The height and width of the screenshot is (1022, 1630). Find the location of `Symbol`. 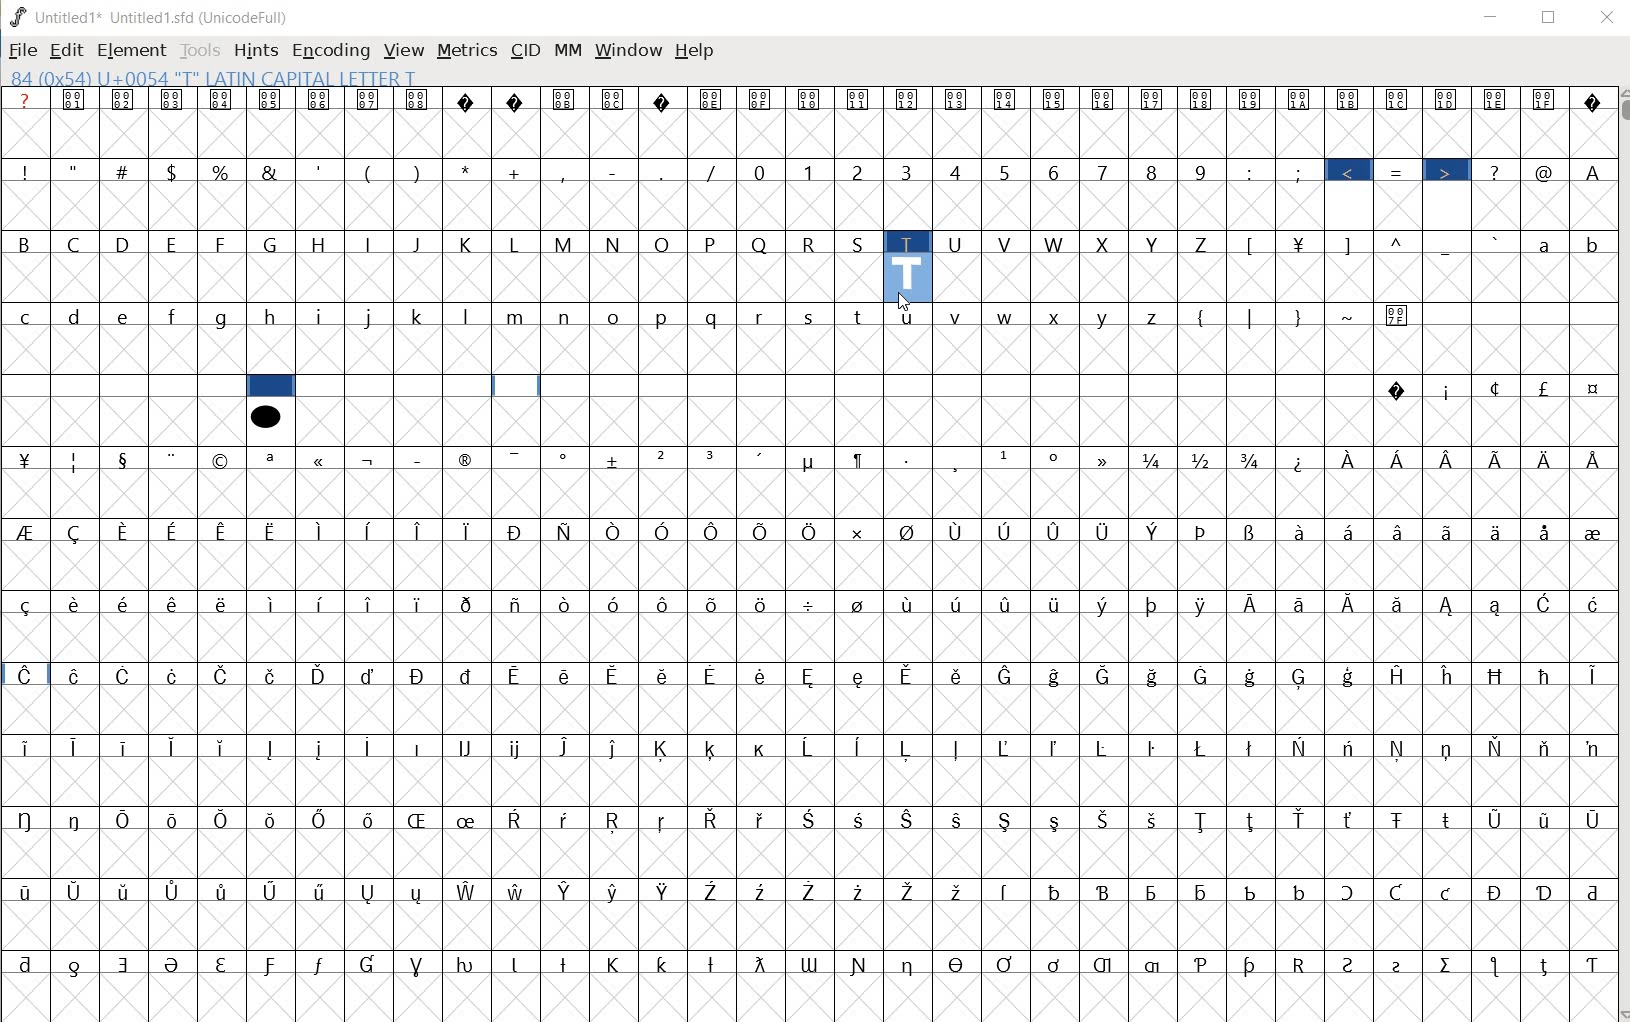

Symbol is located at coordinates (1403, 962).